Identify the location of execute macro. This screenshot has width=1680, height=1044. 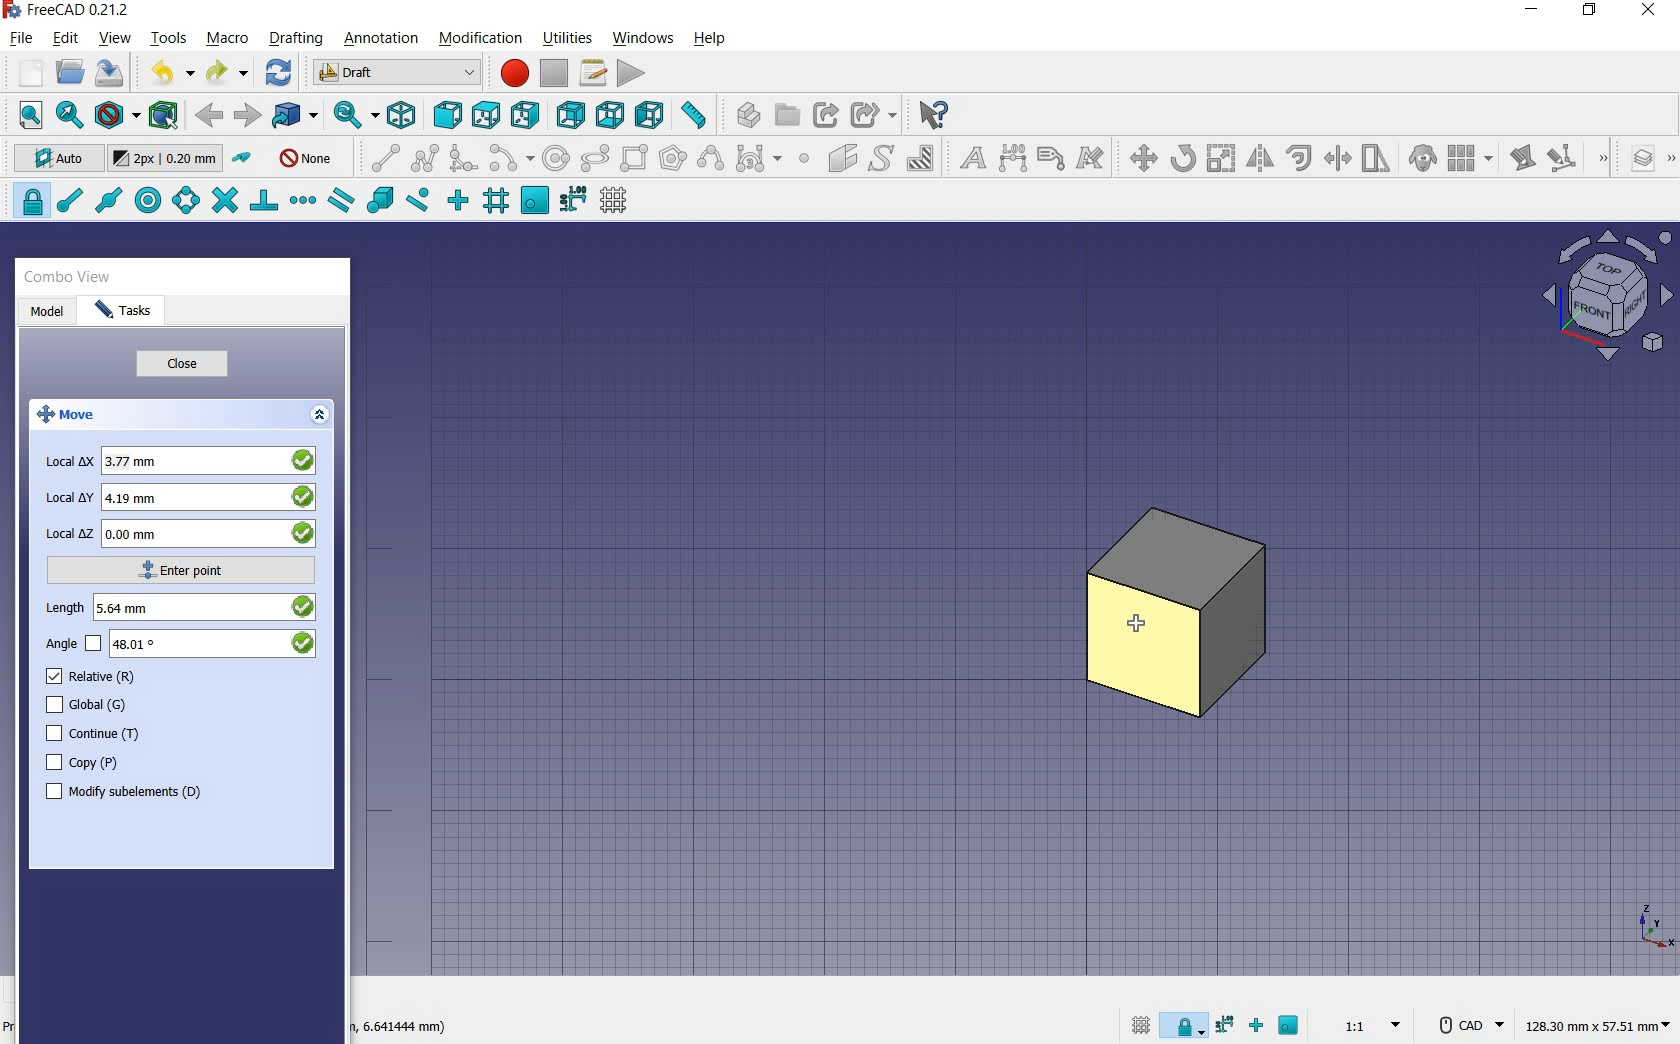
(630, 74).